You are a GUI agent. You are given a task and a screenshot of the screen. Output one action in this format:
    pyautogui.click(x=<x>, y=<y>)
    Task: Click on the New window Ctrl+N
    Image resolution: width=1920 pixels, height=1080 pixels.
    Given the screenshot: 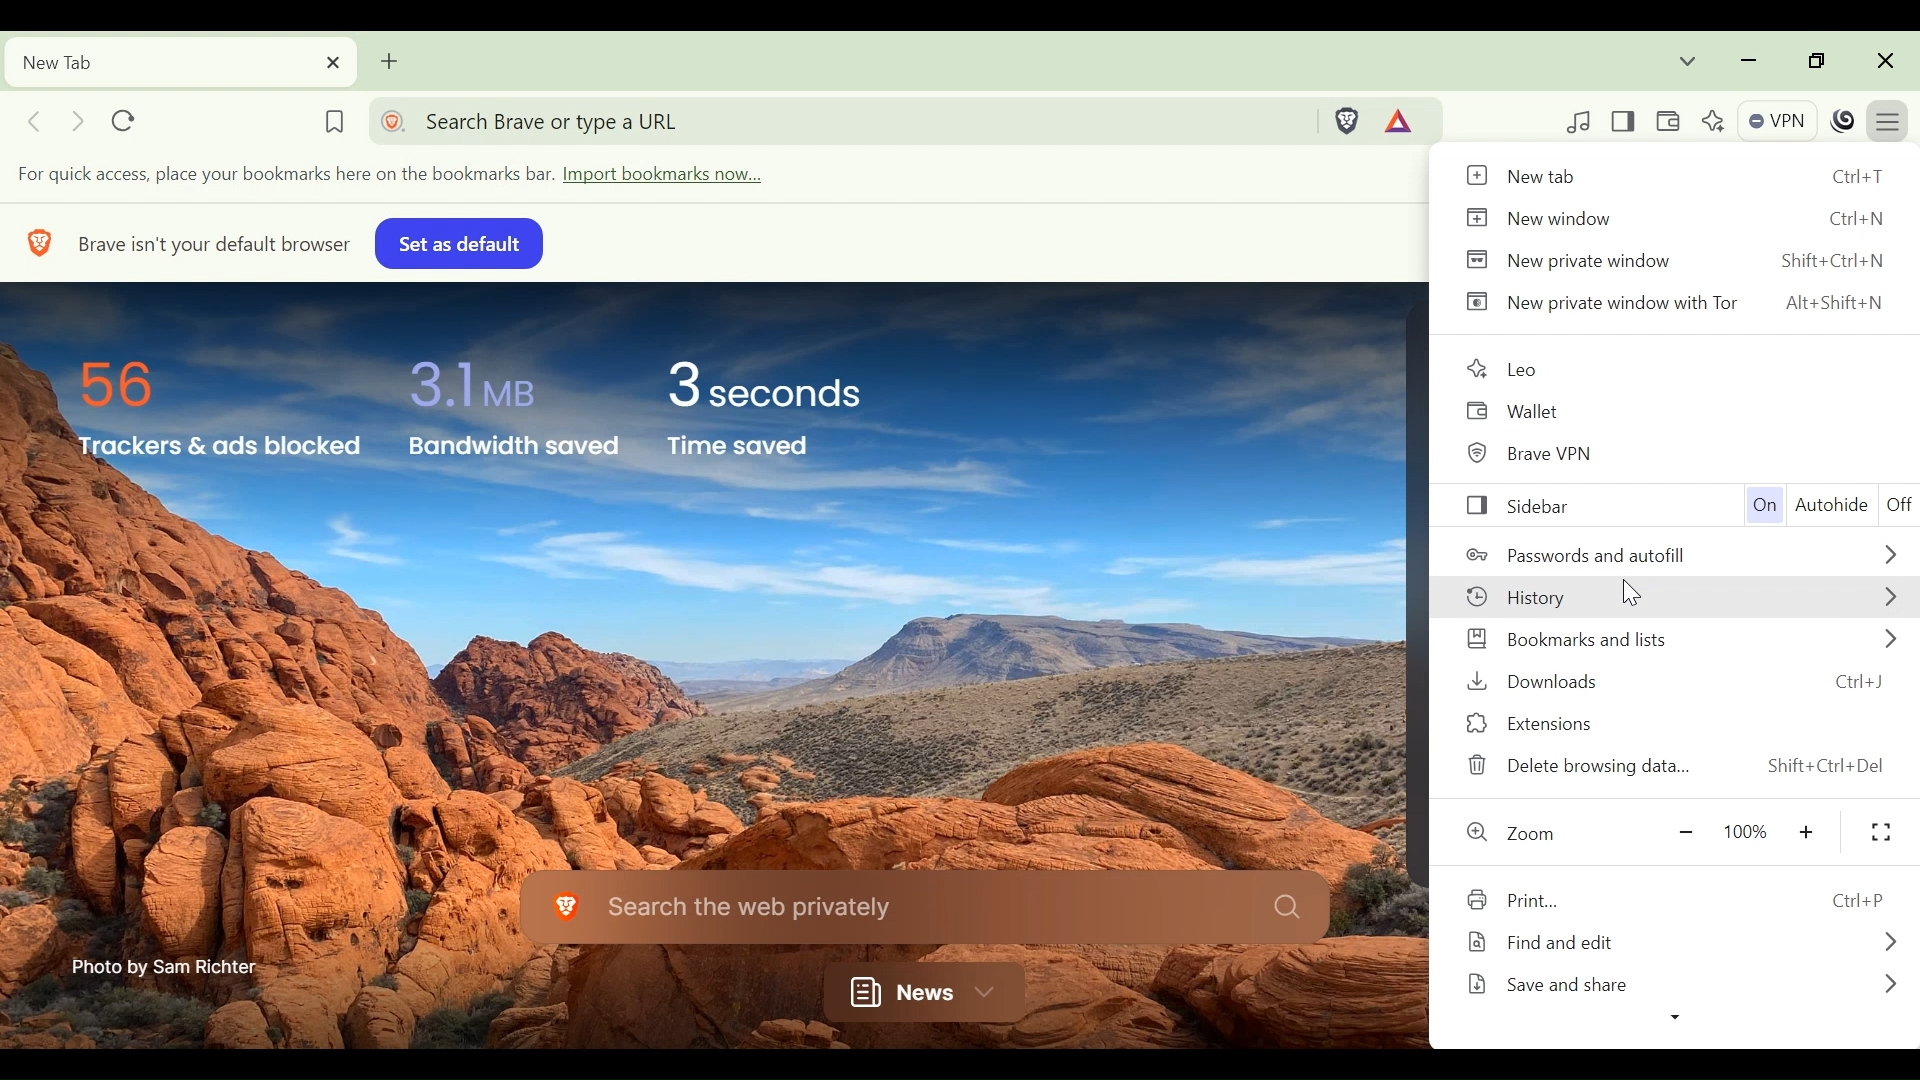 What is the action you would take?
    pyautogui.click(x=1676, y=218)
    